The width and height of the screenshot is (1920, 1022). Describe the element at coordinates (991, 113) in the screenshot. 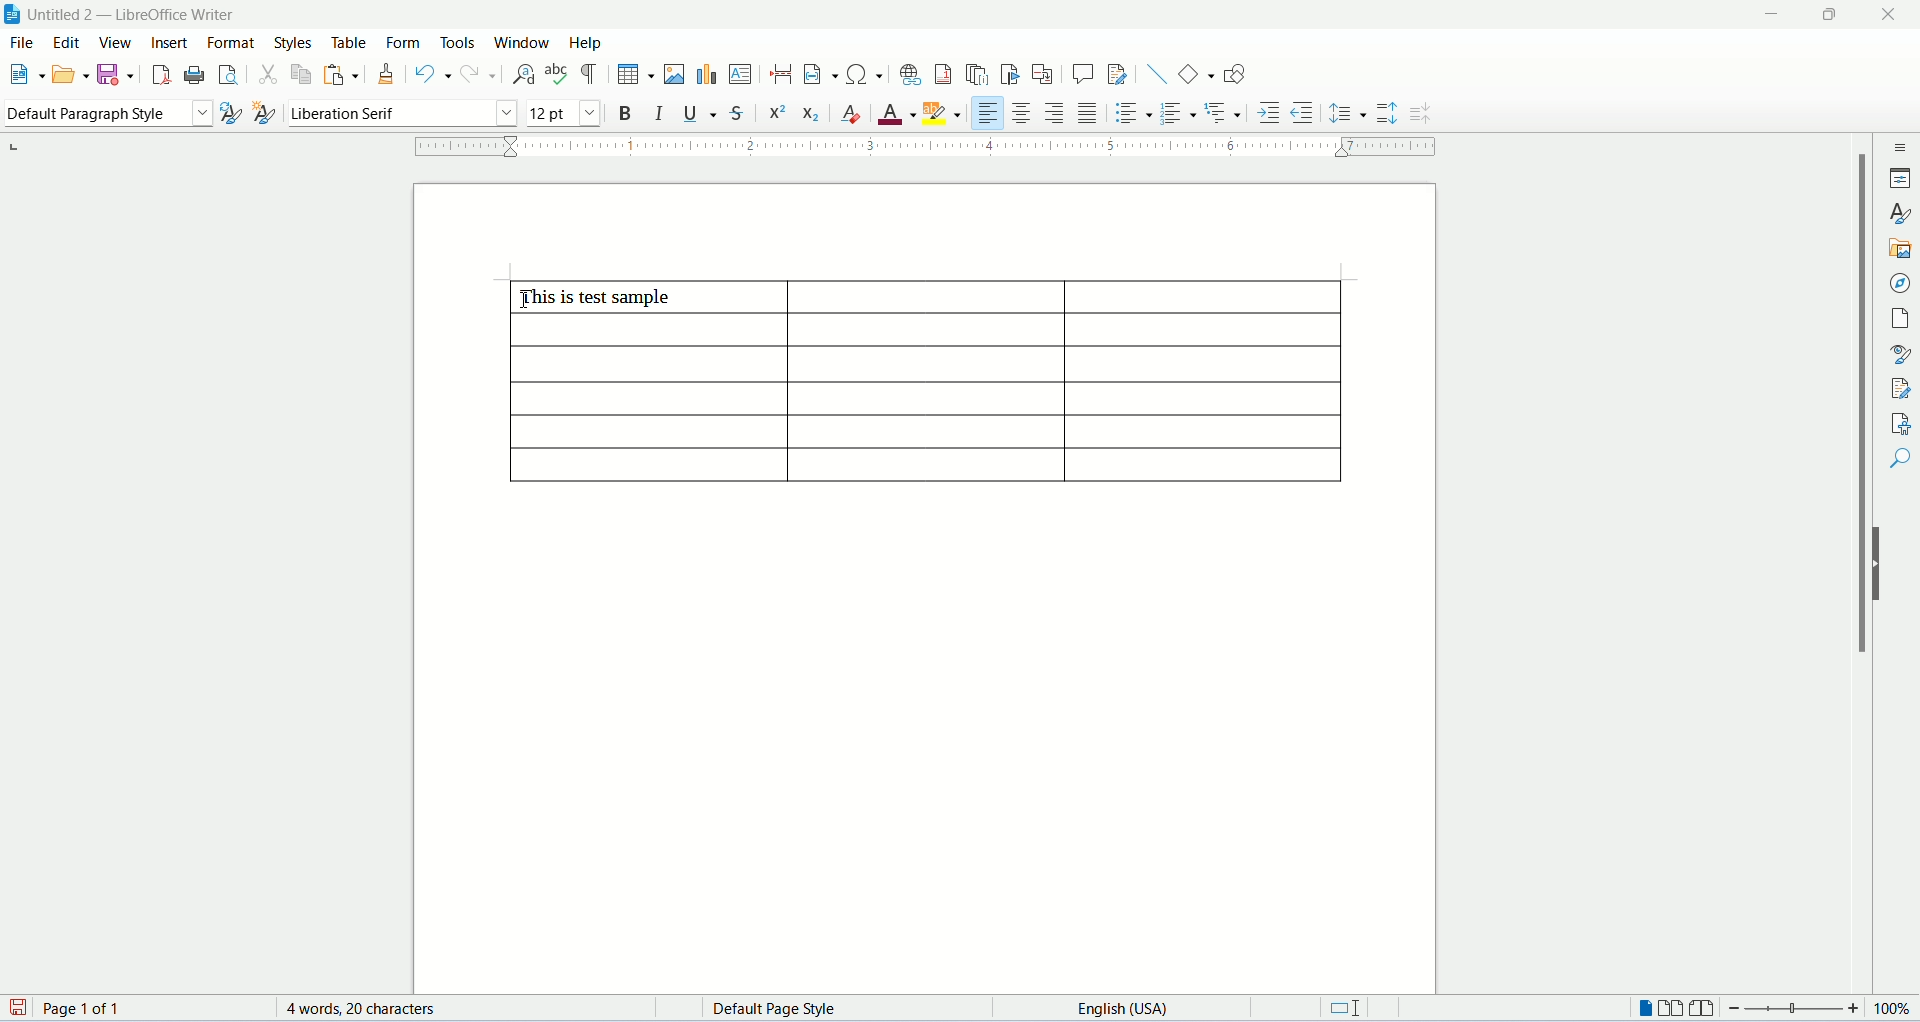

I see `align left` at that location.